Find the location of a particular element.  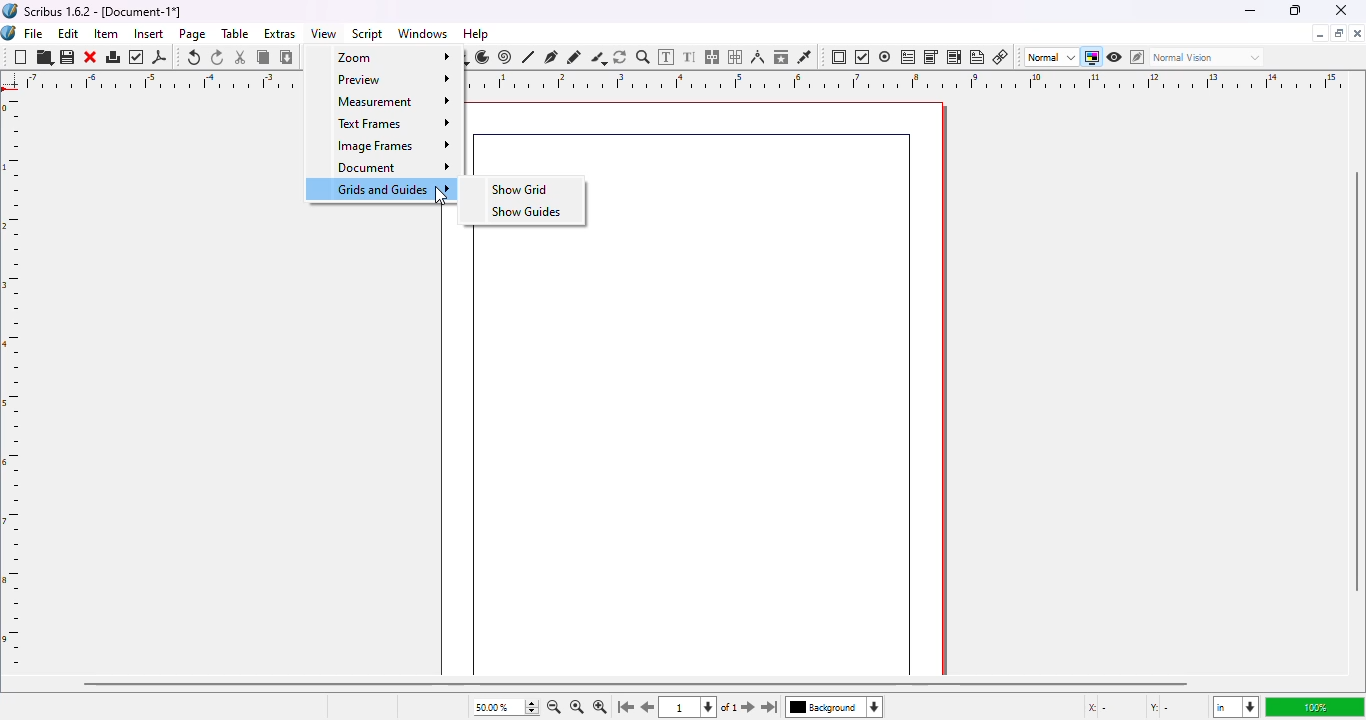

close is located at coordinates (1342, 10).